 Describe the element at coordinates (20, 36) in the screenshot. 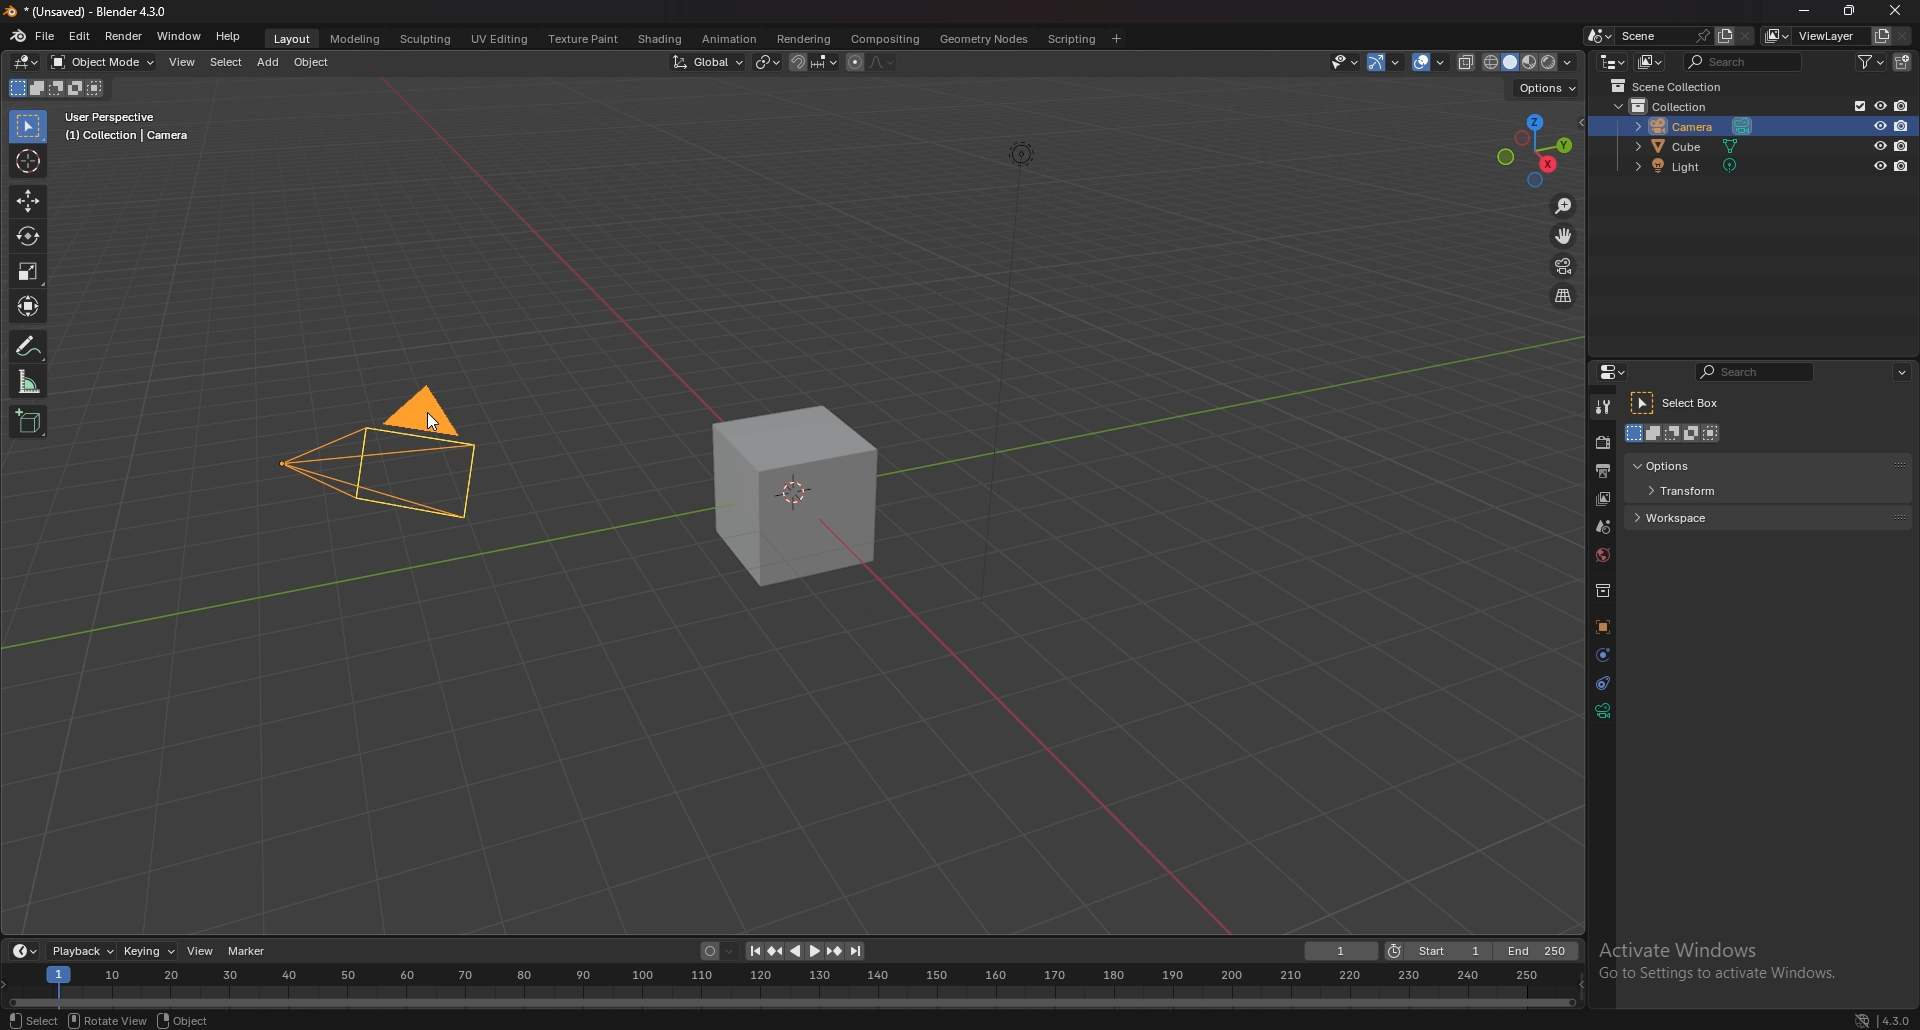

I see `blender` at that location.